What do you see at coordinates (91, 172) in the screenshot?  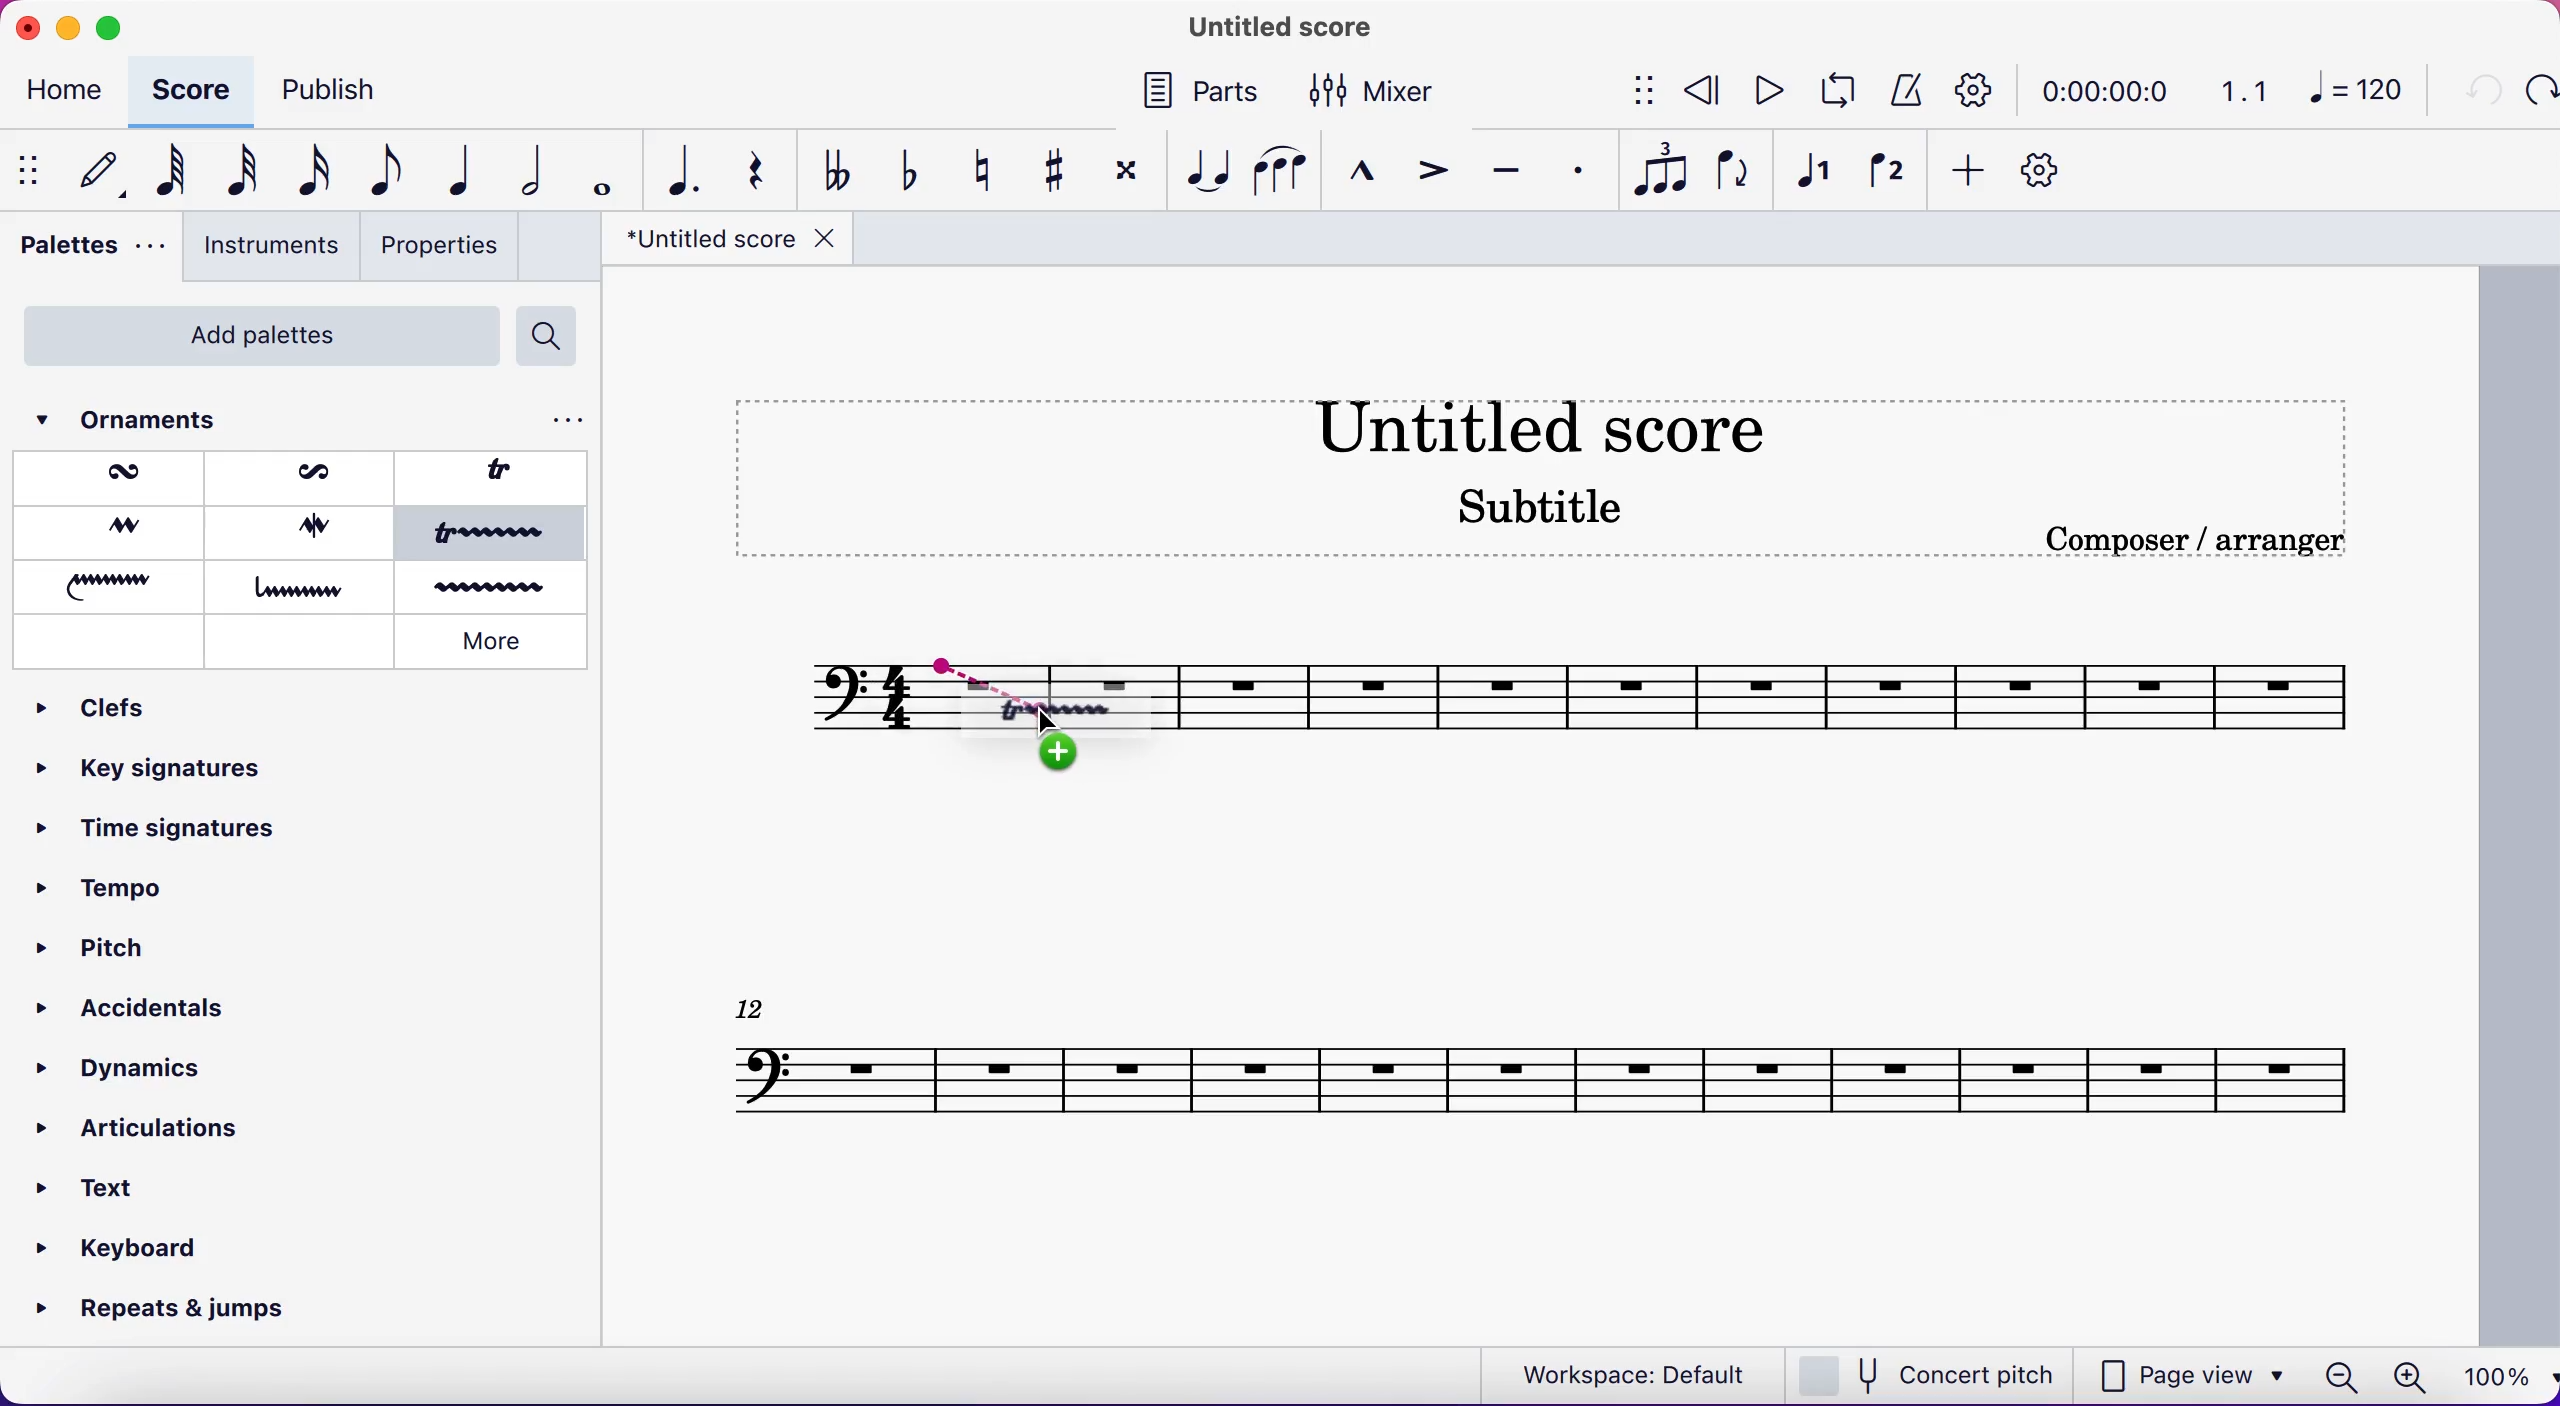 I see `default` at bounding box center [91, 172].